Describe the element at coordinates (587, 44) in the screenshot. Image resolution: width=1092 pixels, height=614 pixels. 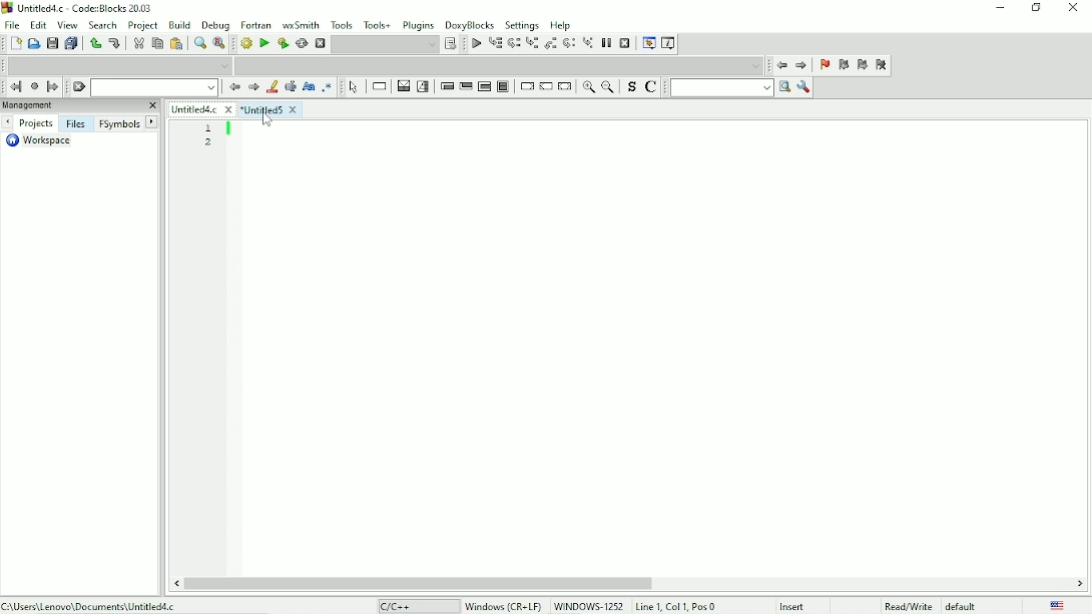
I see `Step into instruction` at that location.